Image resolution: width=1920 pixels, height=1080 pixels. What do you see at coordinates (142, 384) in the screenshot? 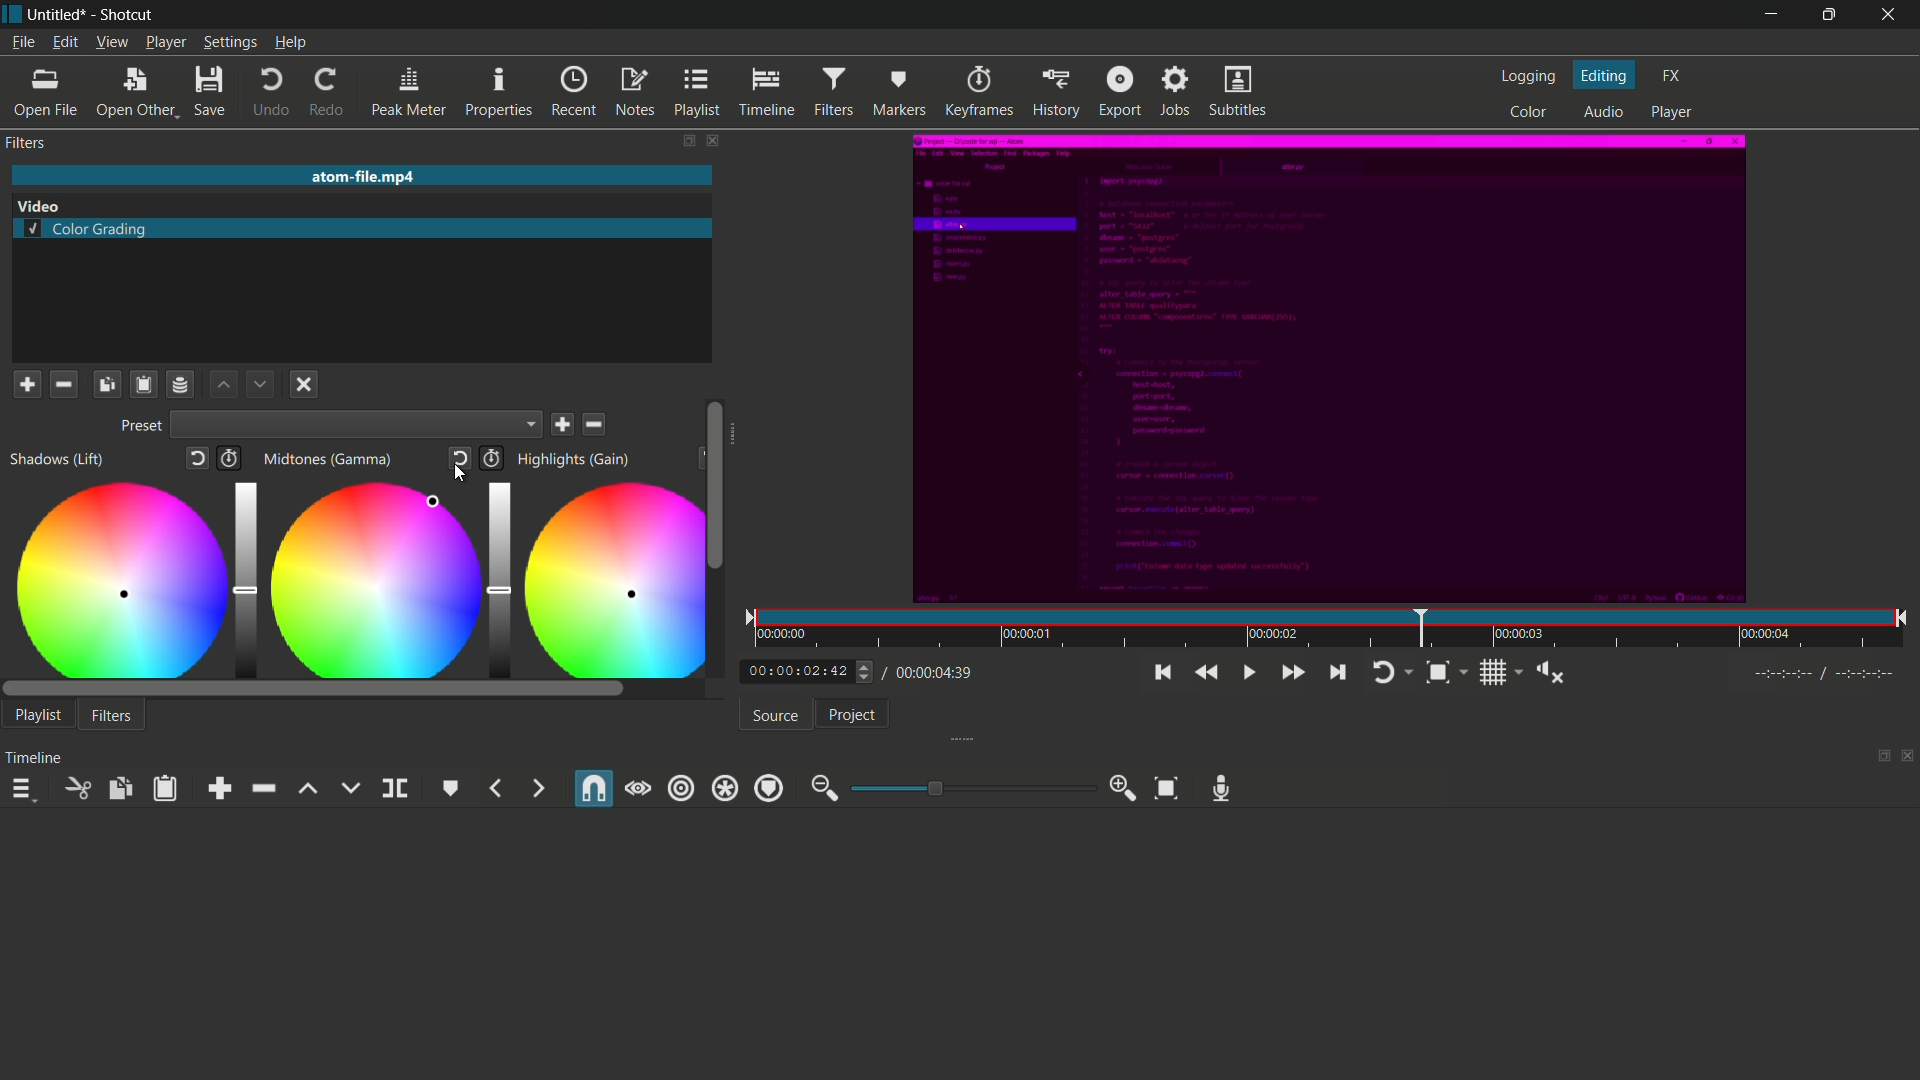
I see `Clipboard` at bounding box center [142, 384].